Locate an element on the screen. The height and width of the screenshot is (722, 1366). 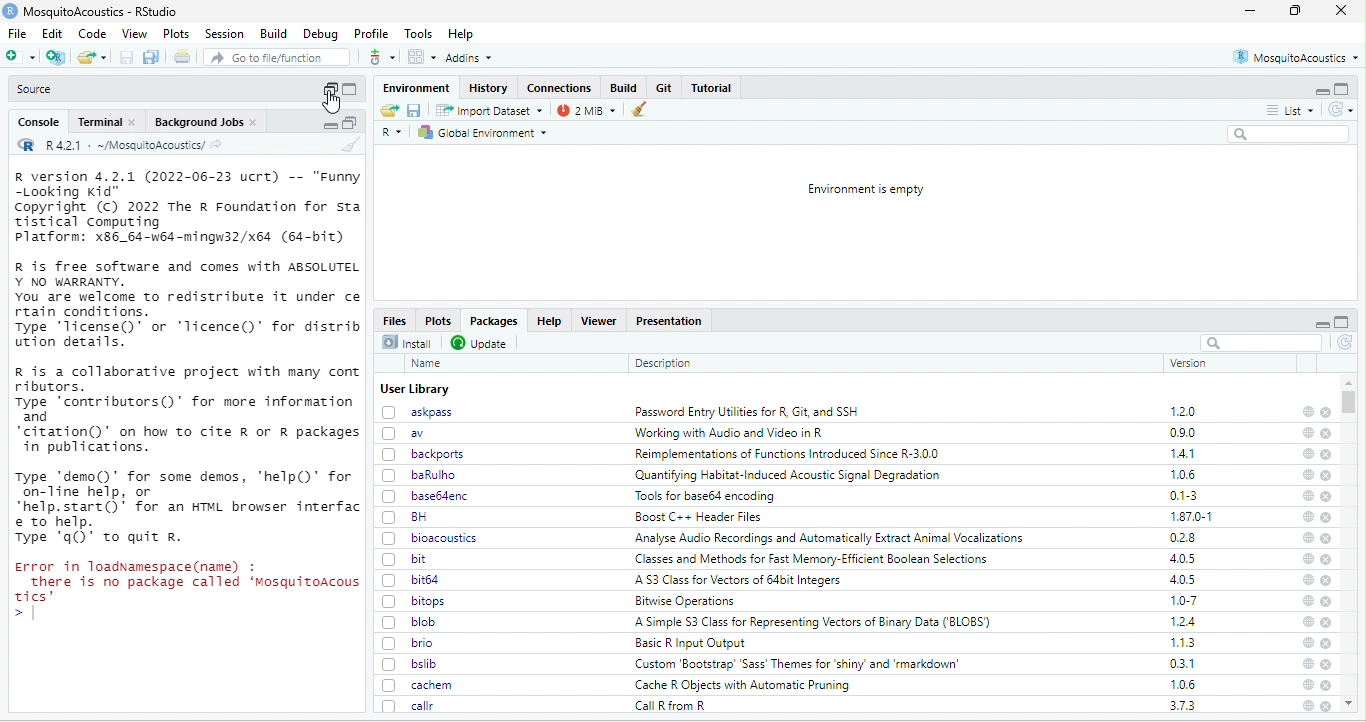
1.1.3 is located at coordinates (1184, 642).